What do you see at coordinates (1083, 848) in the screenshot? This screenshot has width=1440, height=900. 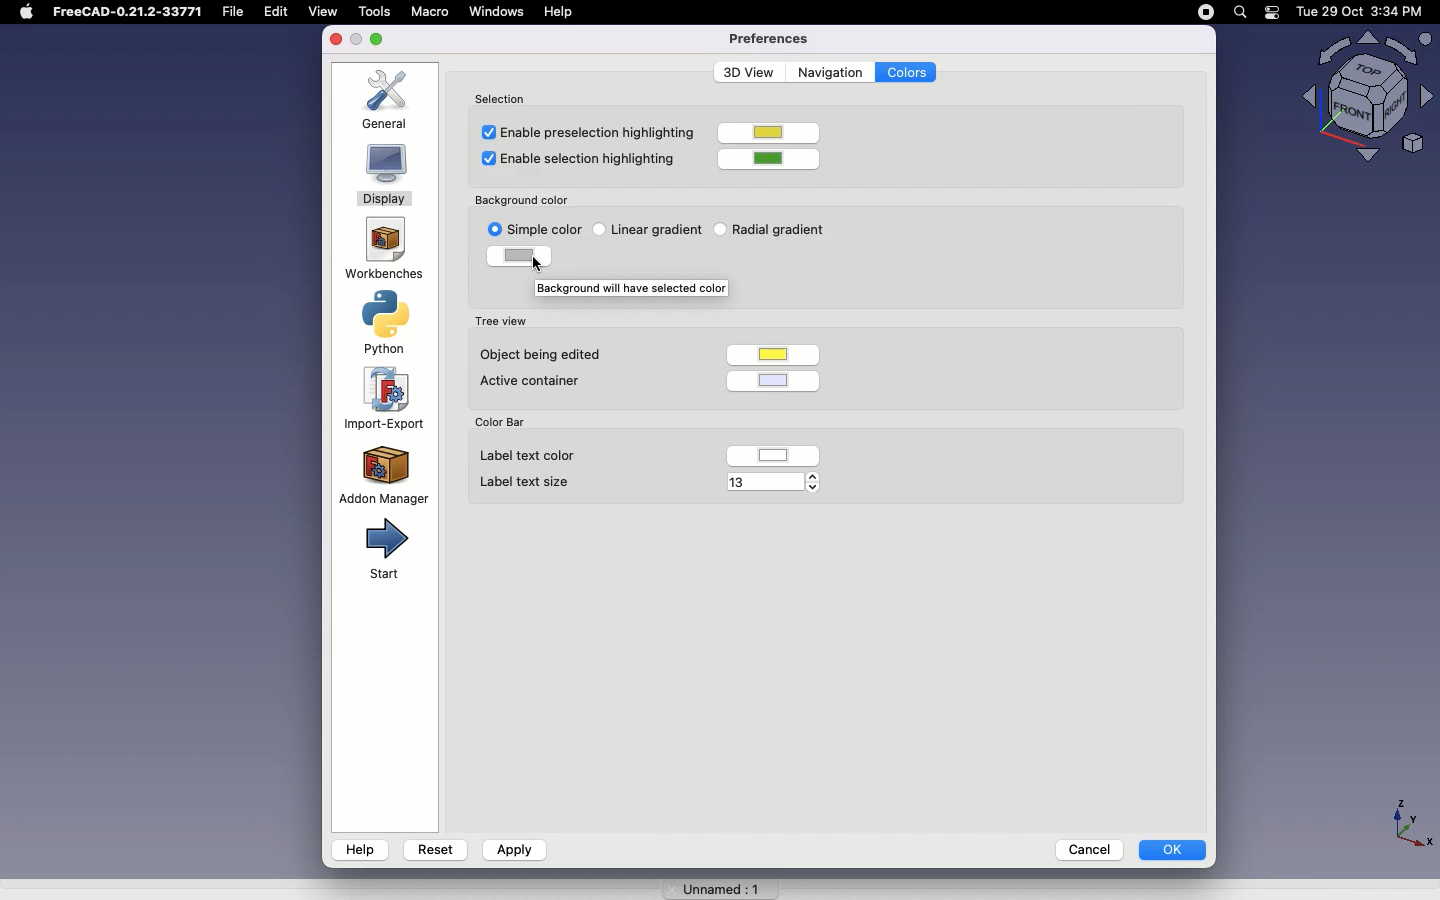 I see `Cancel` at bounding box center [1083, 848].